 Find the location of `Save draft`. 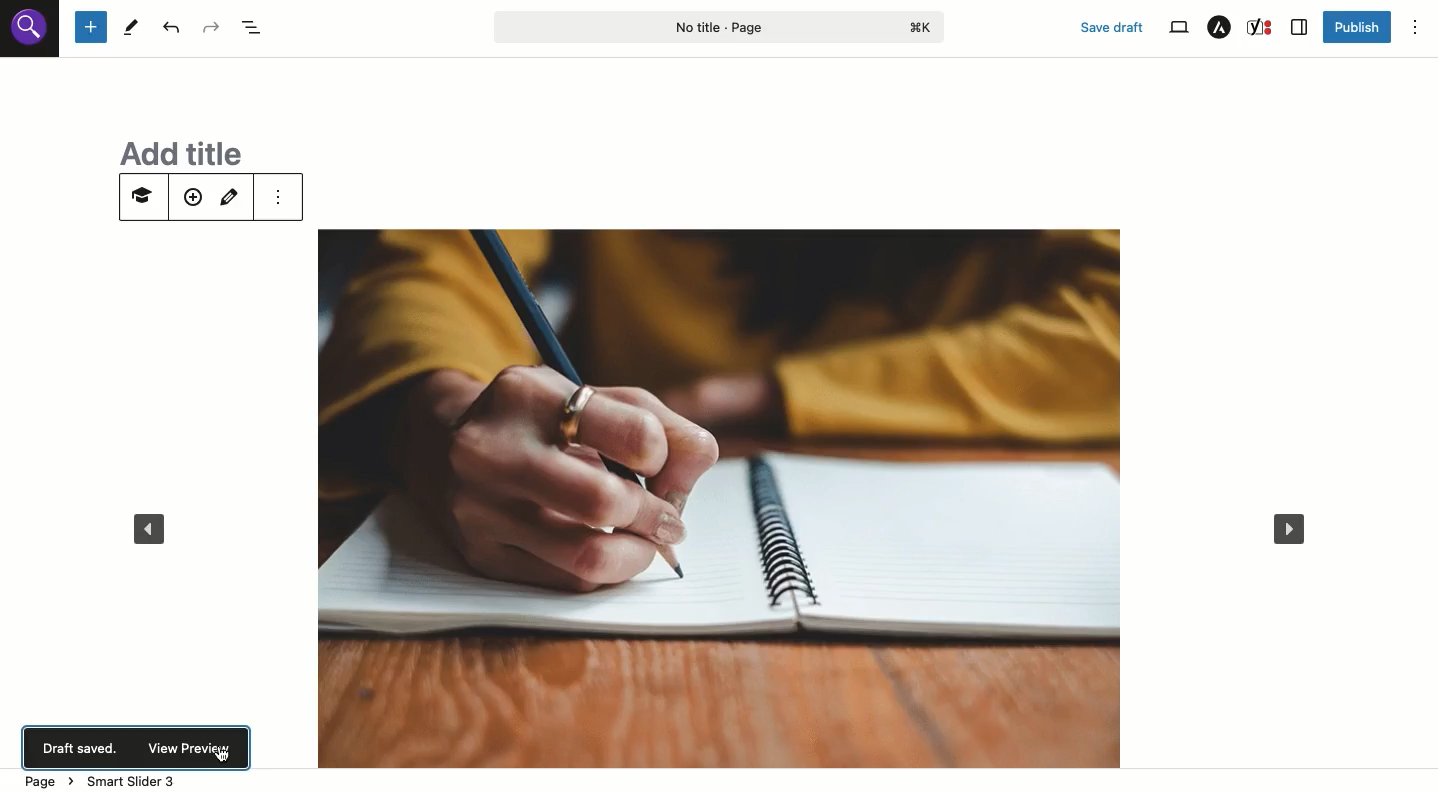

Save draft is located at coordinates (1113, 27).